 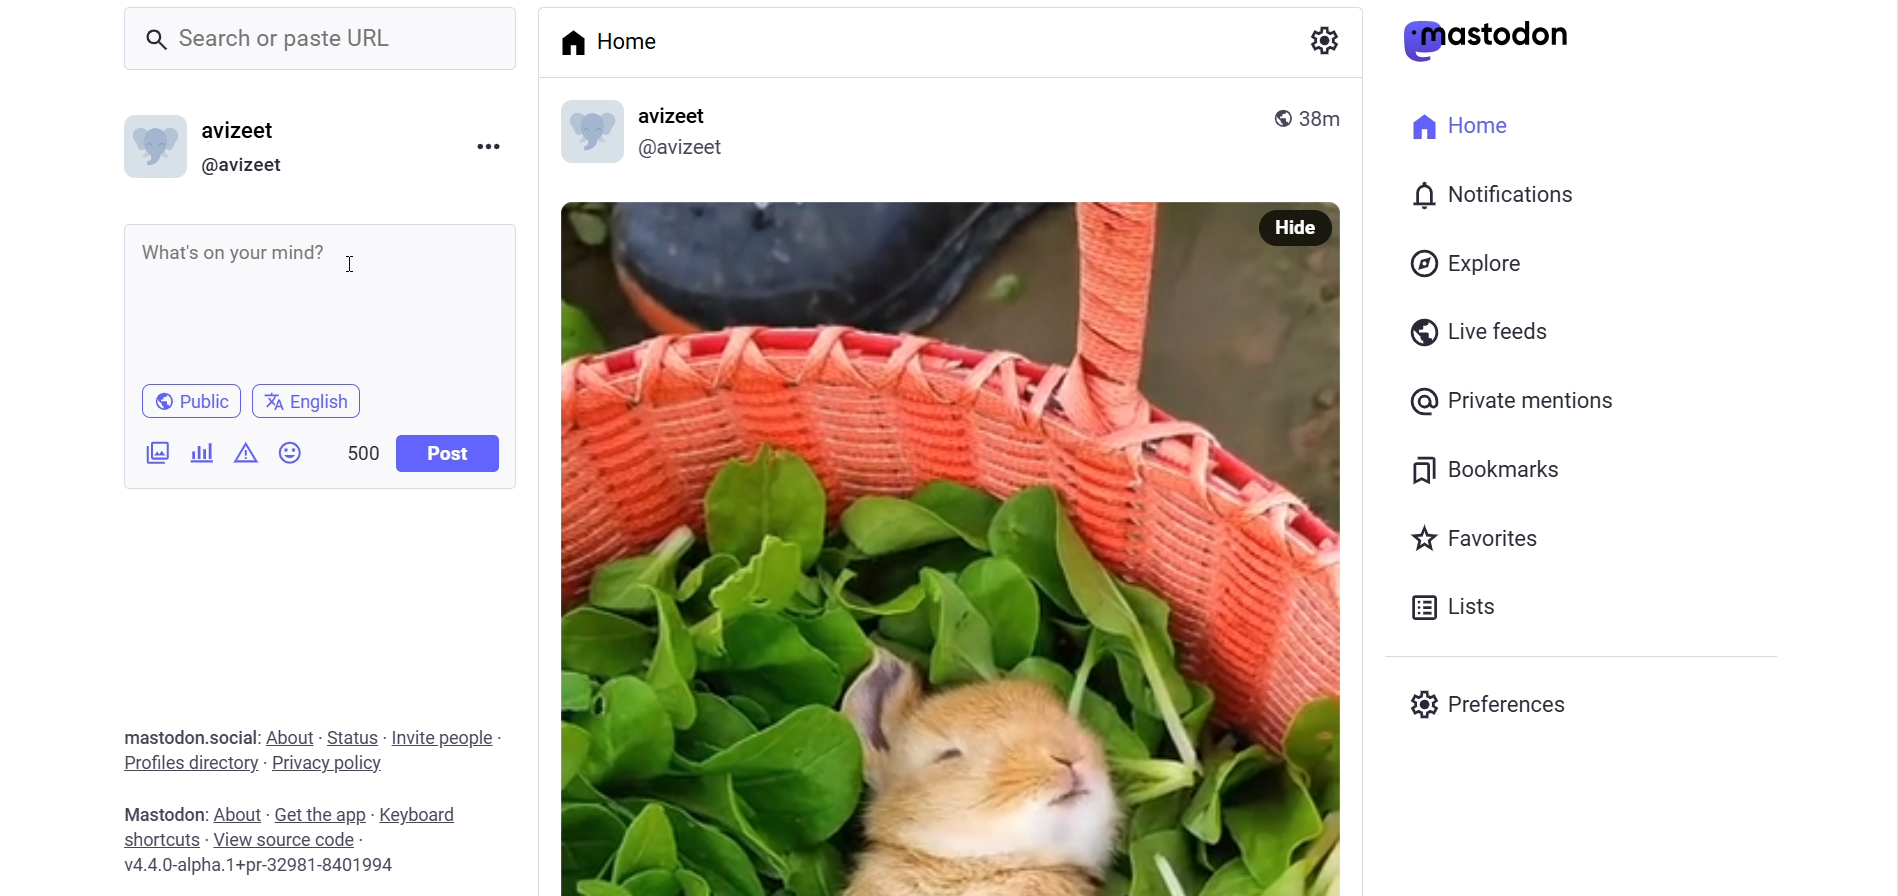 What do you see at coordinates (1487, 40) in the screenshot?
I see `Mastodon` at bounding box center [1487, 40].